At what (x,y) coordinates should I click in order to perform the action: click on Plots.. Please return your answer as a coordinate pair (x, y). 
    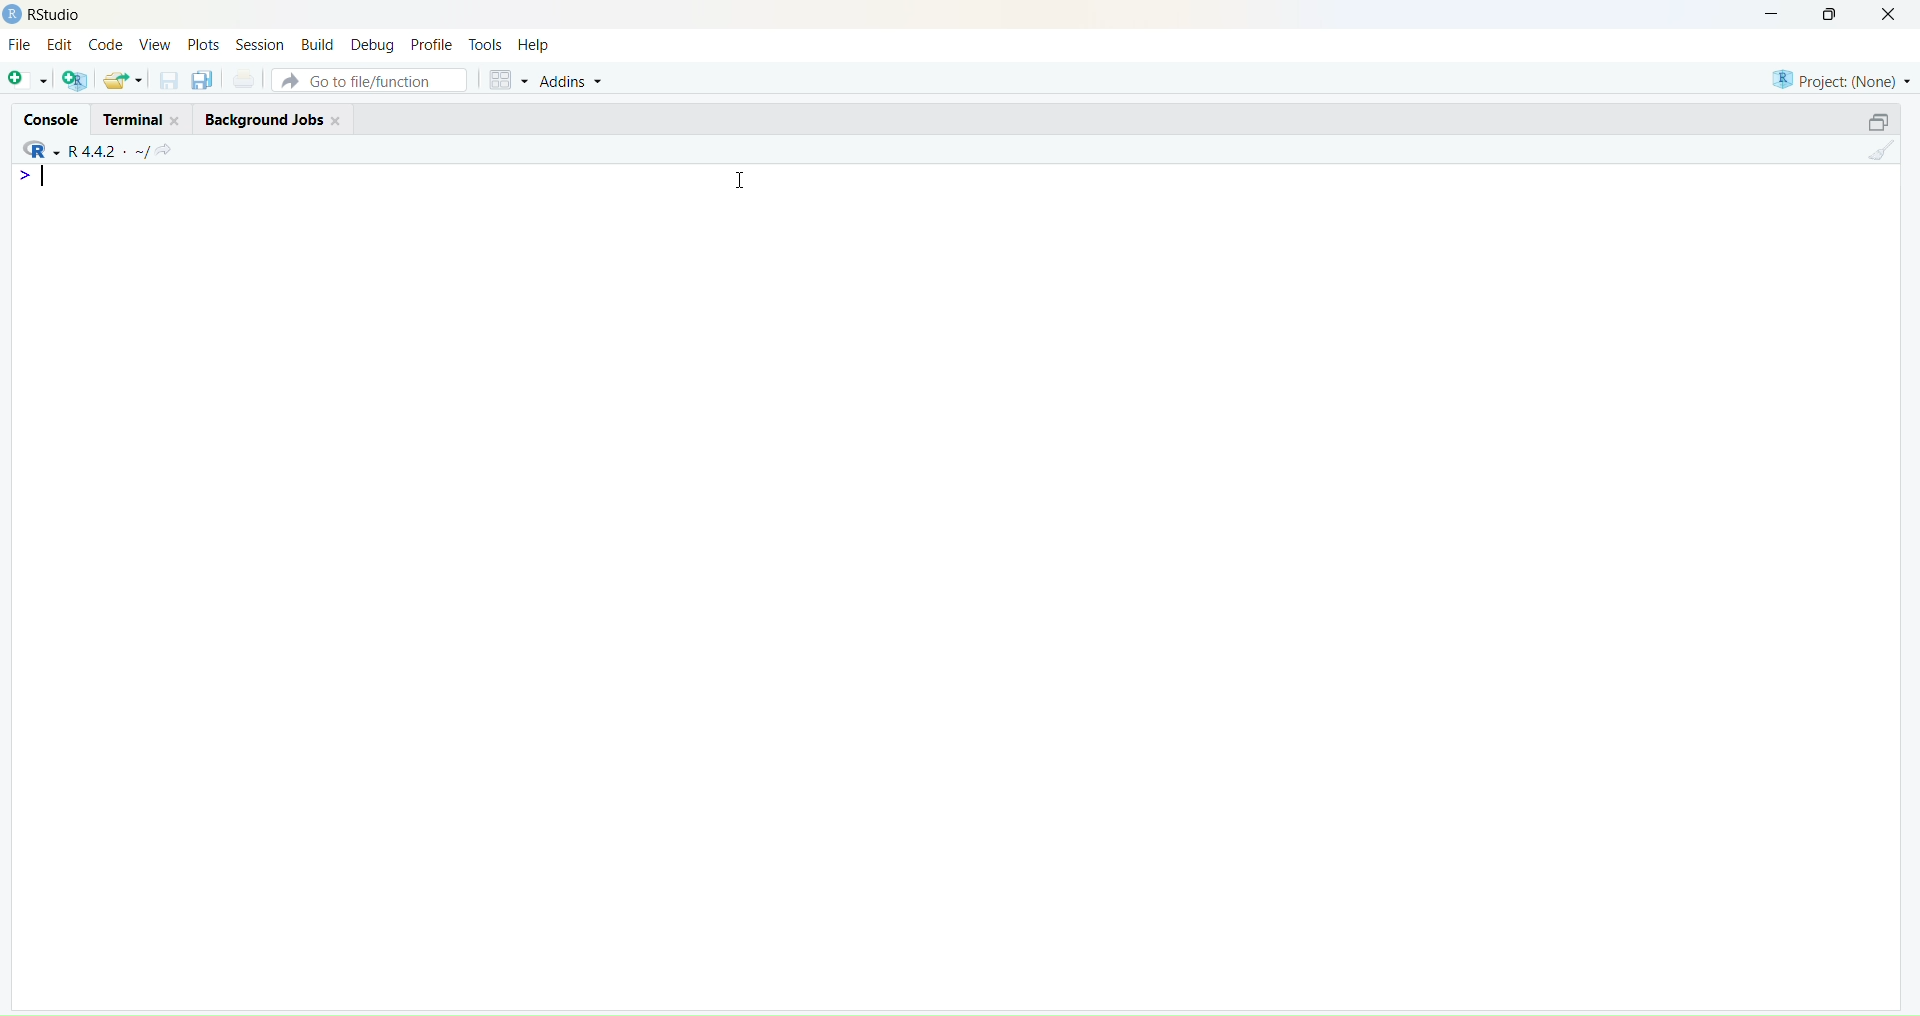
    Looking at the image, I should click on (204, 44).